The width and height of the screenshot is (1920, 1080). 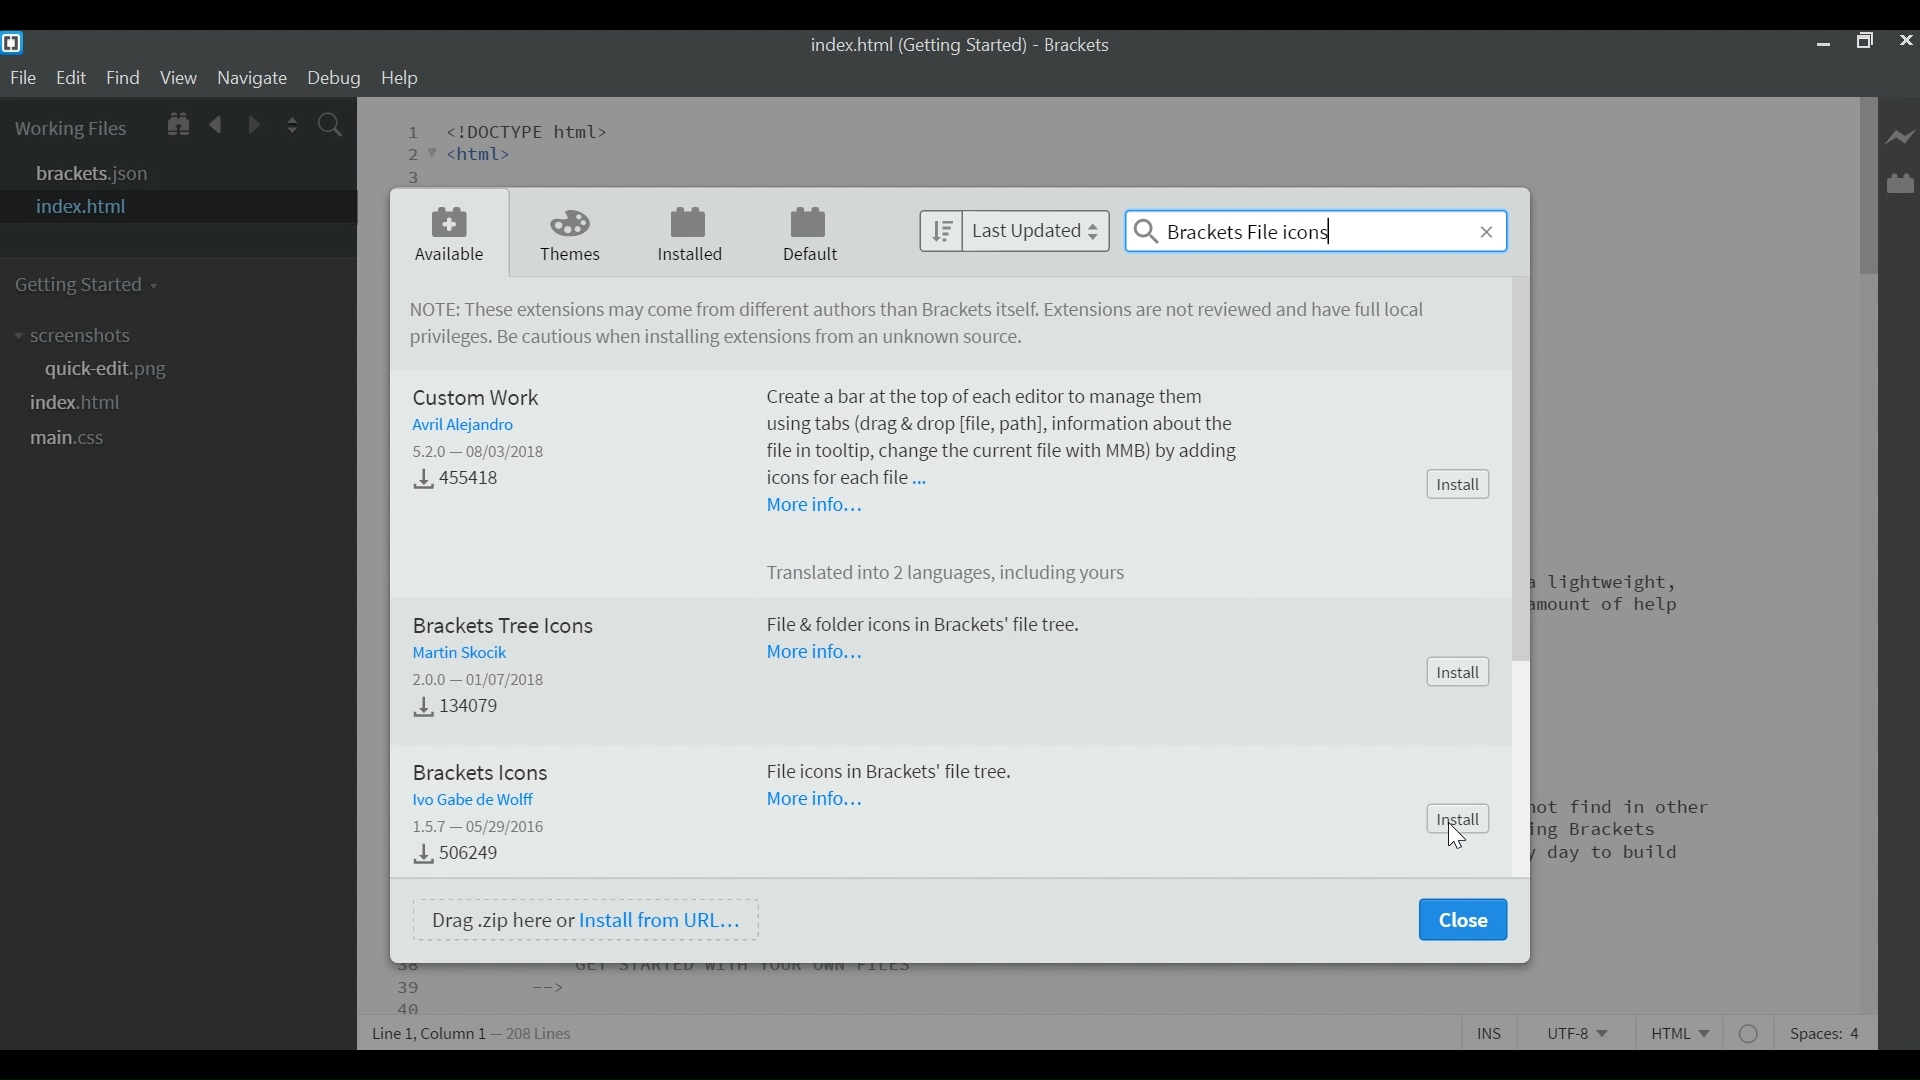 I want to click on Downloads, so click(x=458, y=854).